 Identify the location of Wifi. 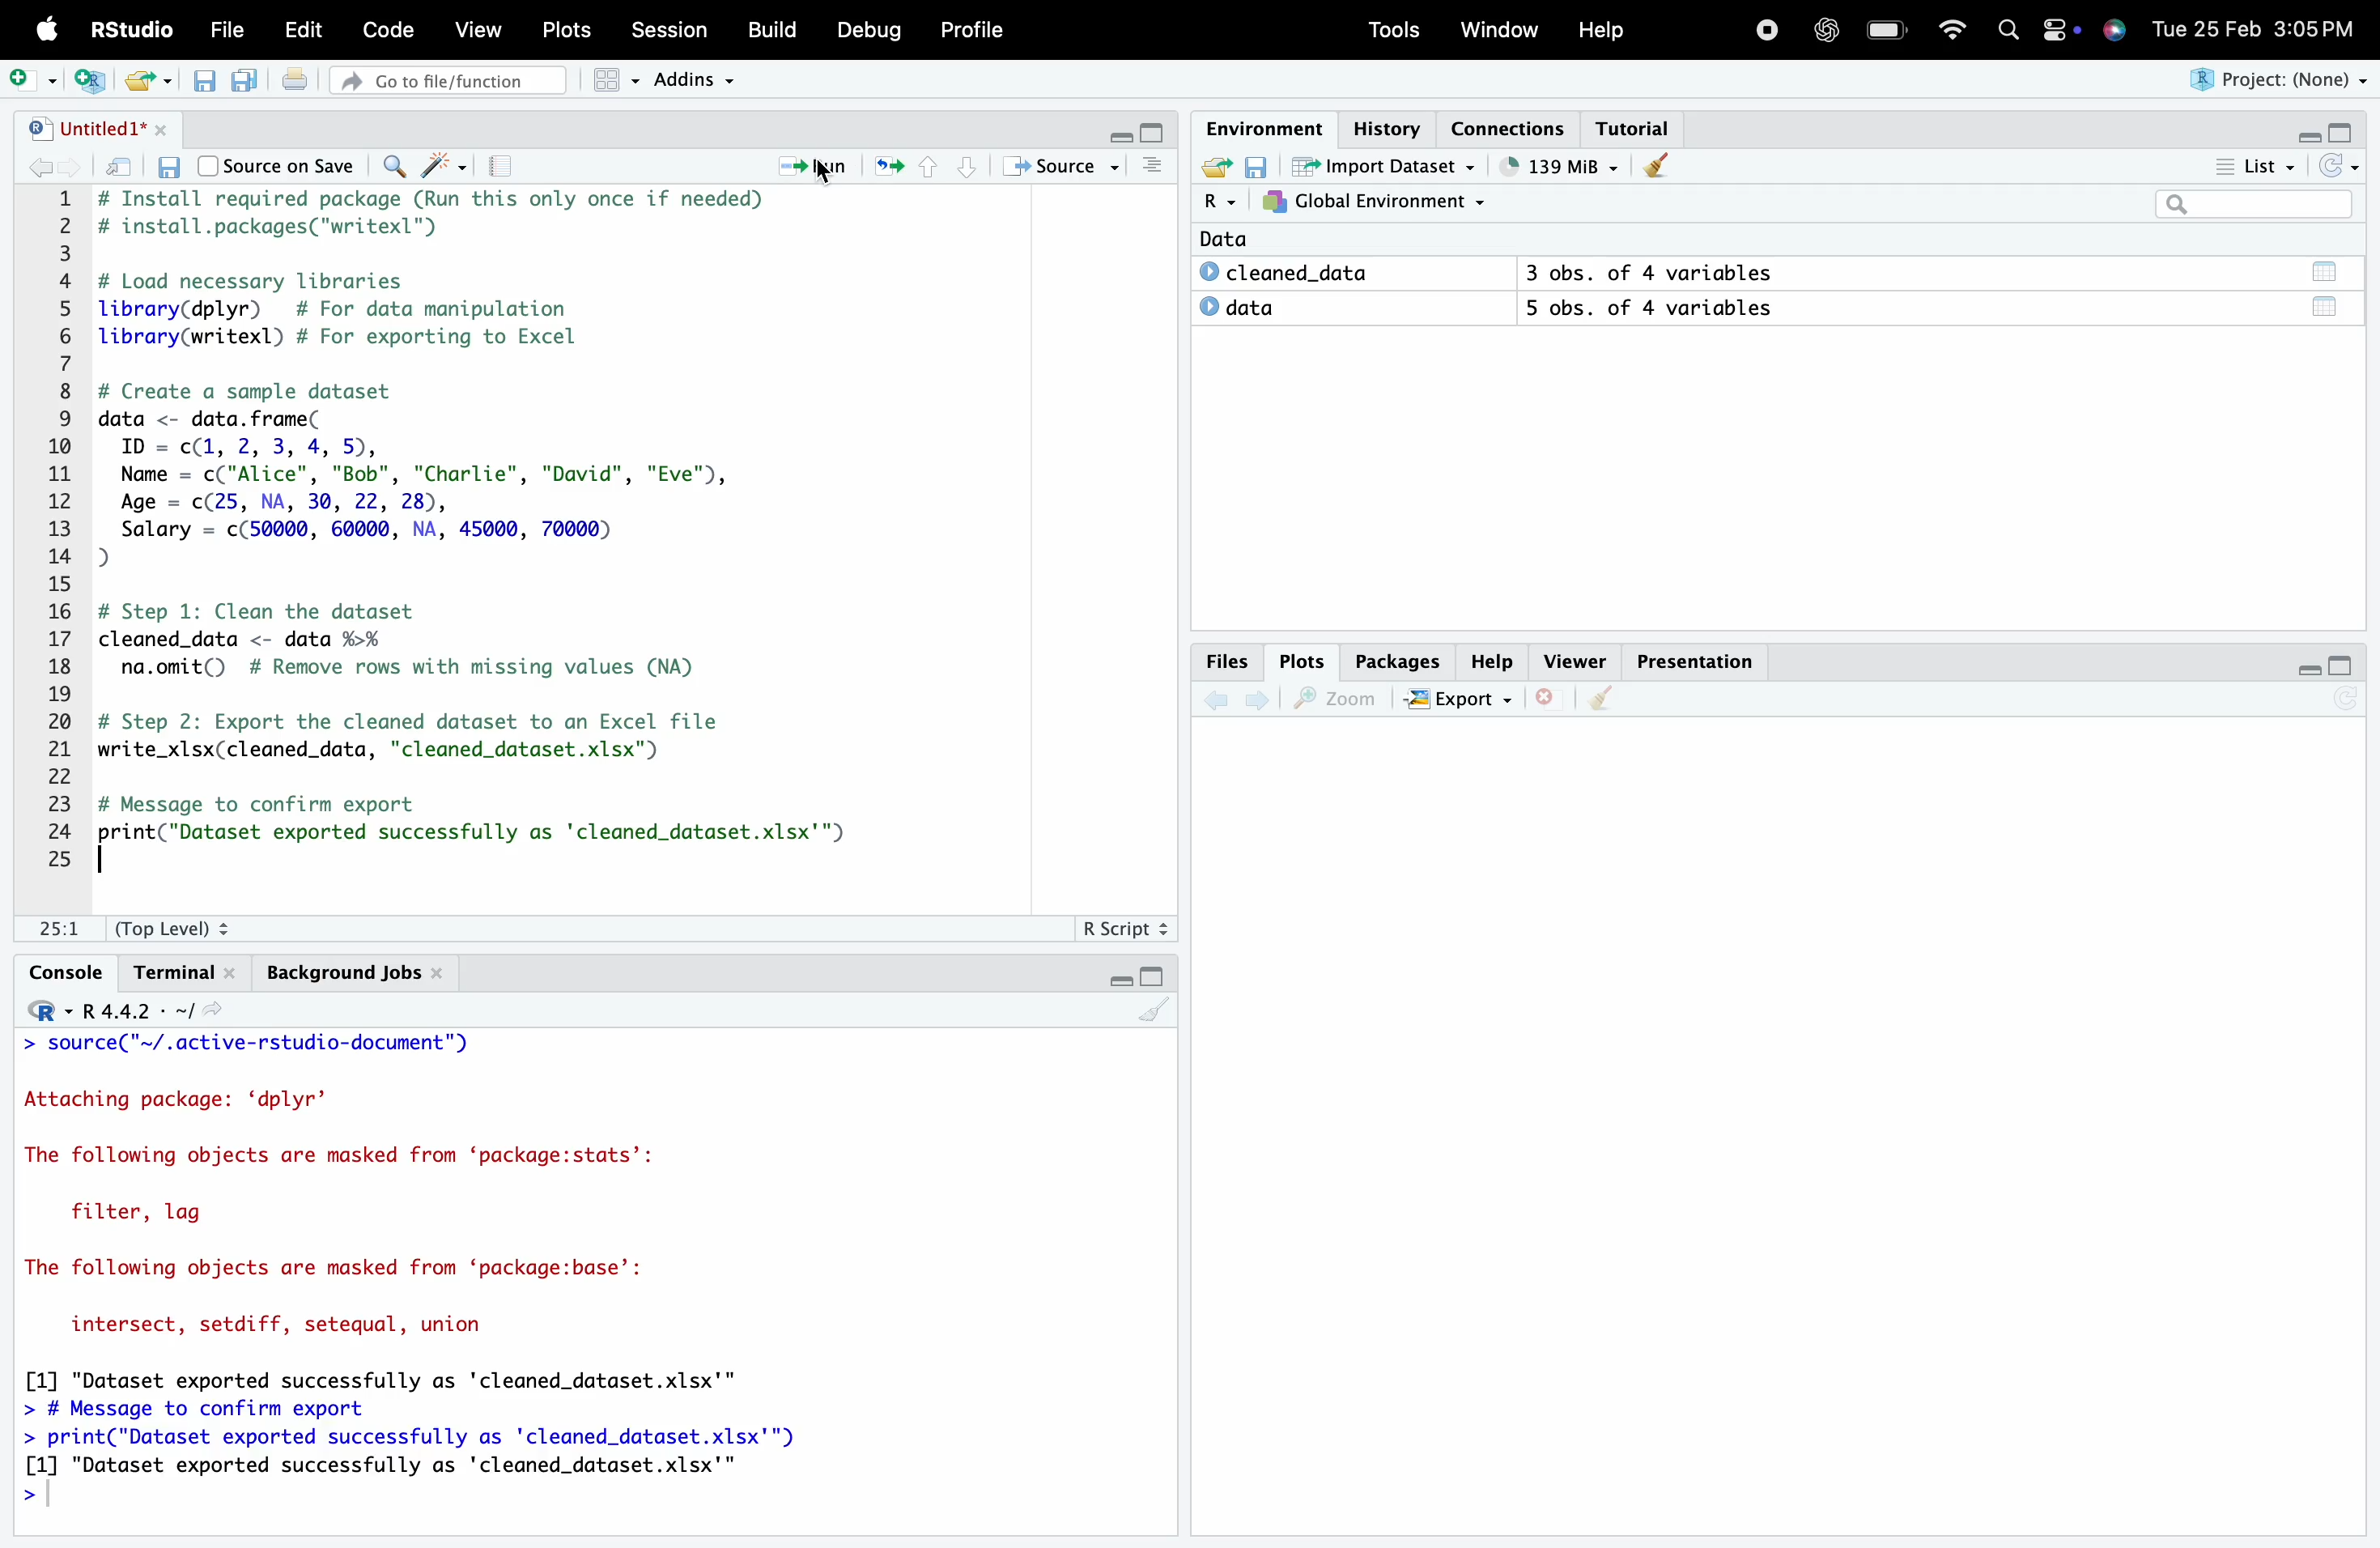
(1950, 28).